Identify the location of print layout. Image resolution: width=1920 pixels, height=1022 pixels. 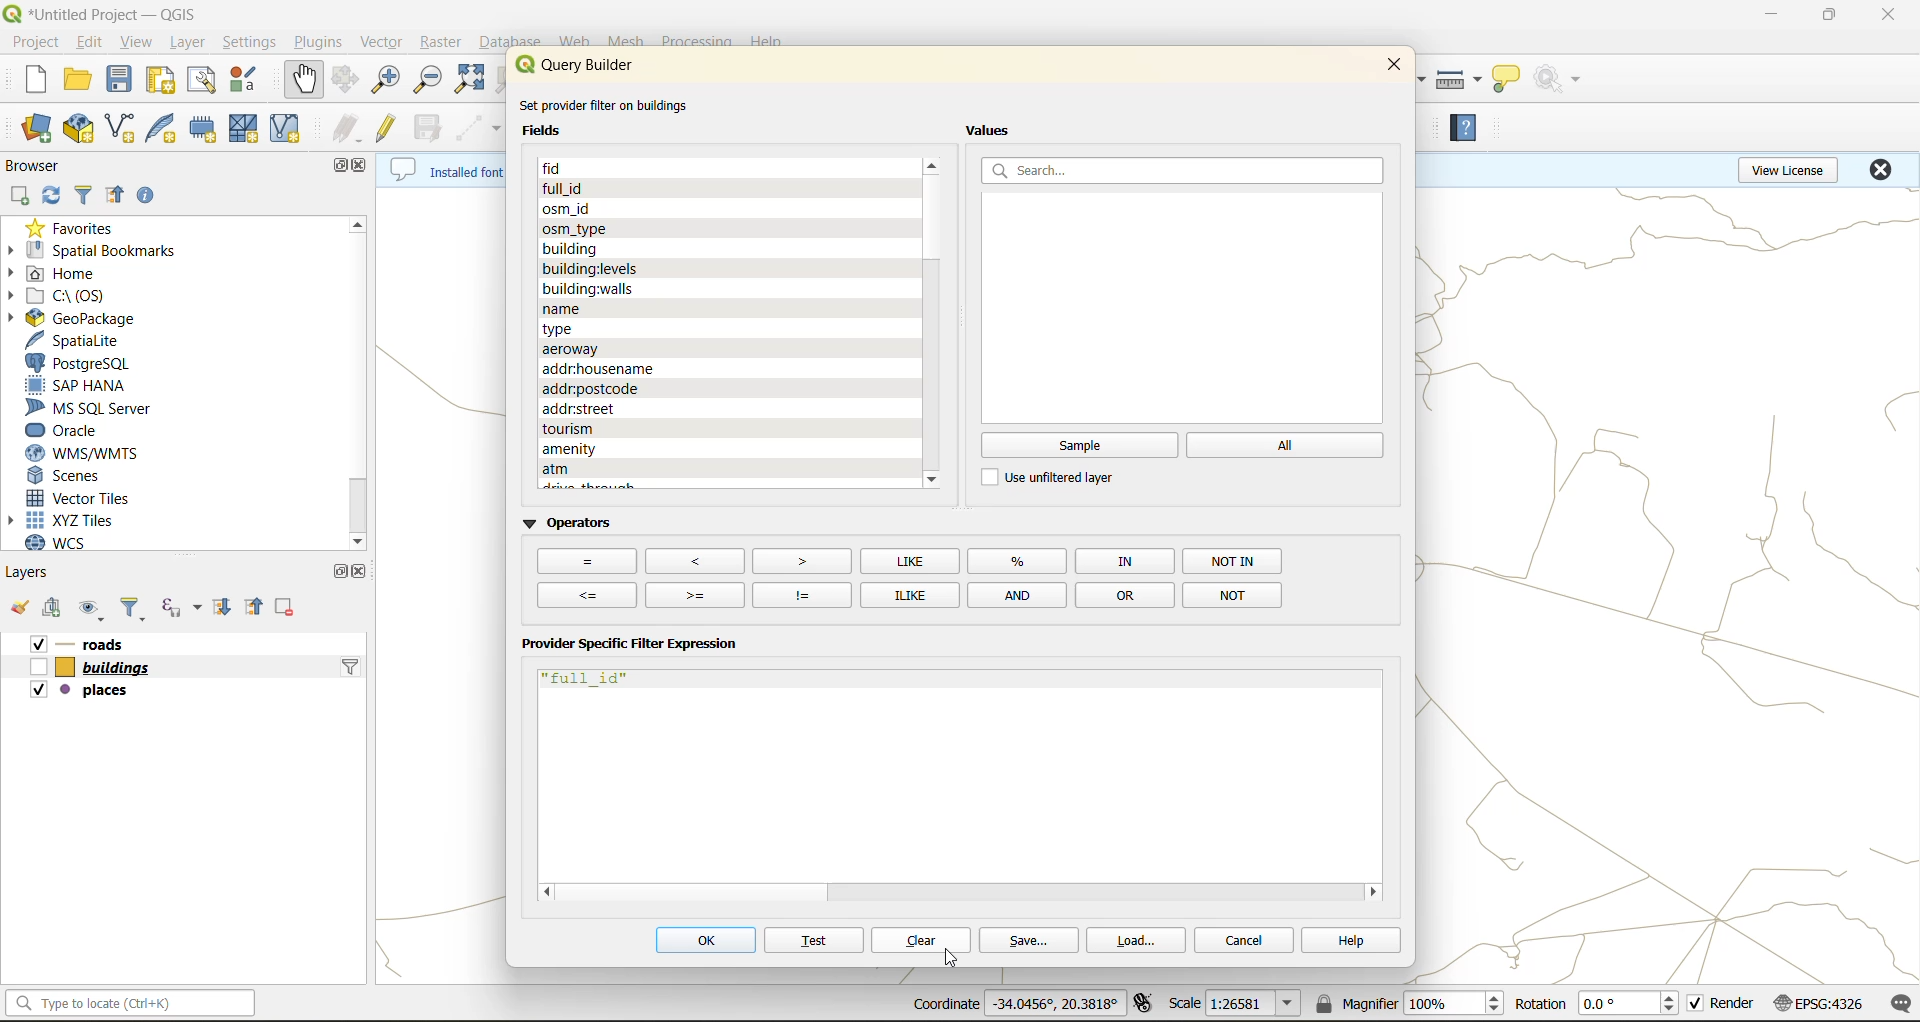
(167, 83).